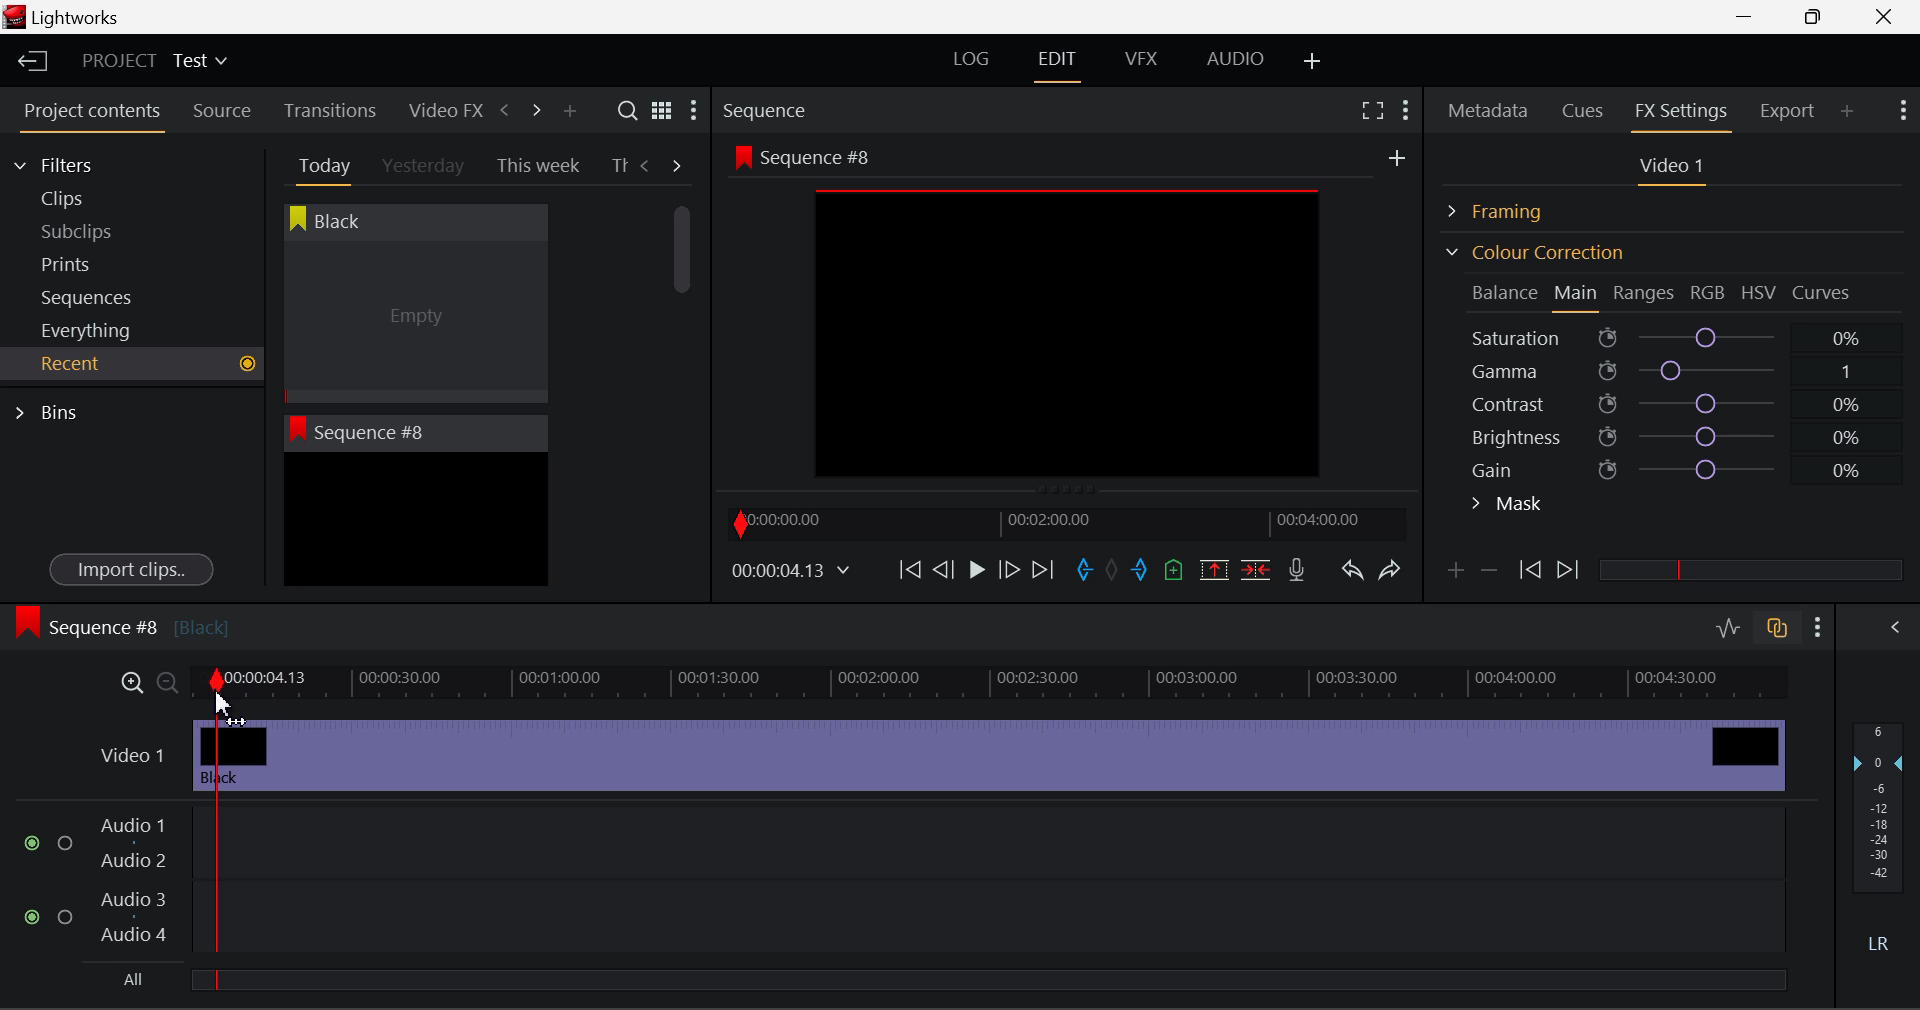 The image size is (1920, 1010). What do you see at coordinates (1669, 334) in the screenshot?
I see `Saturation` at bounding box center [1669, 334].